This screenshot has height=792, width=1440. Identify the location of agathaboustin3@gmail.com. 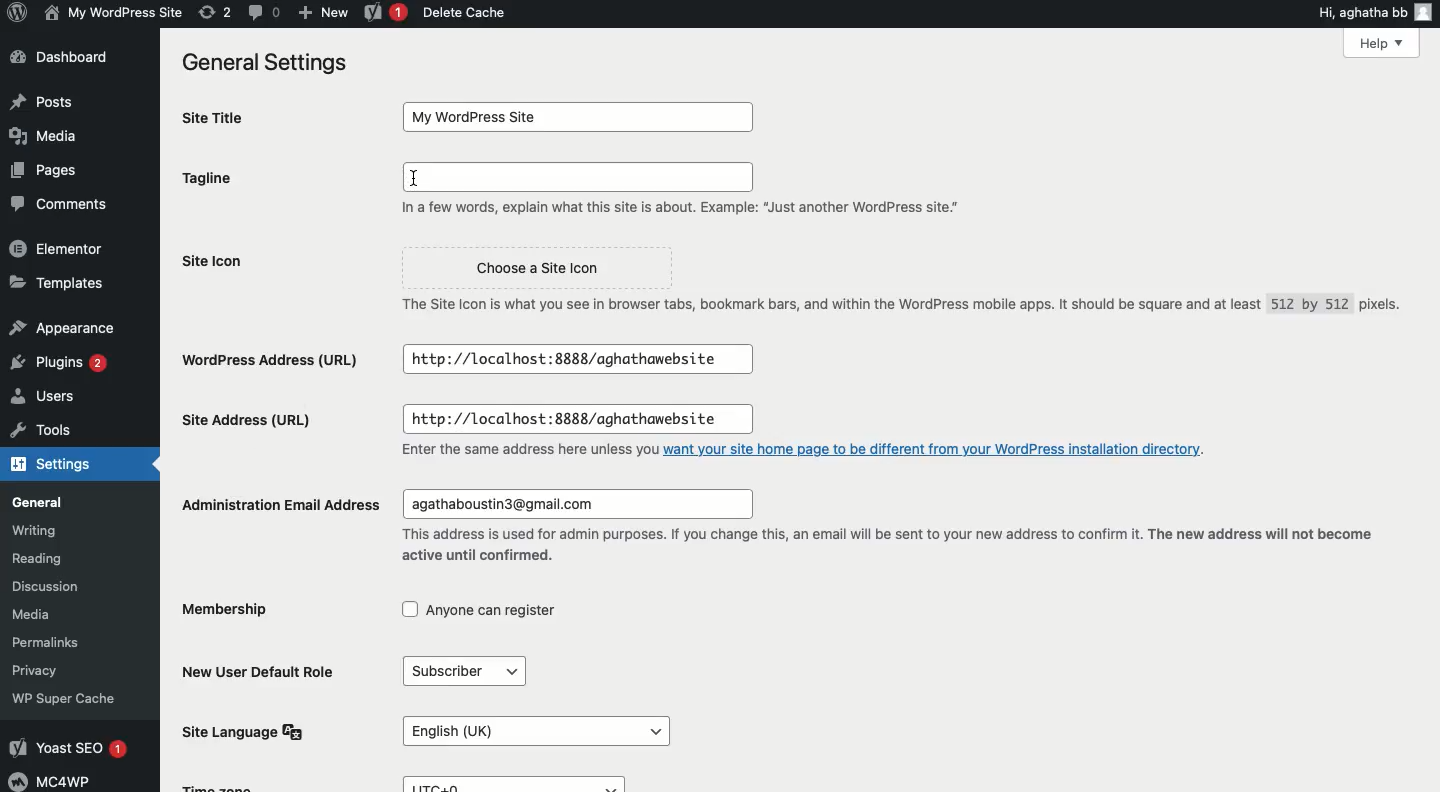
(582, 500).